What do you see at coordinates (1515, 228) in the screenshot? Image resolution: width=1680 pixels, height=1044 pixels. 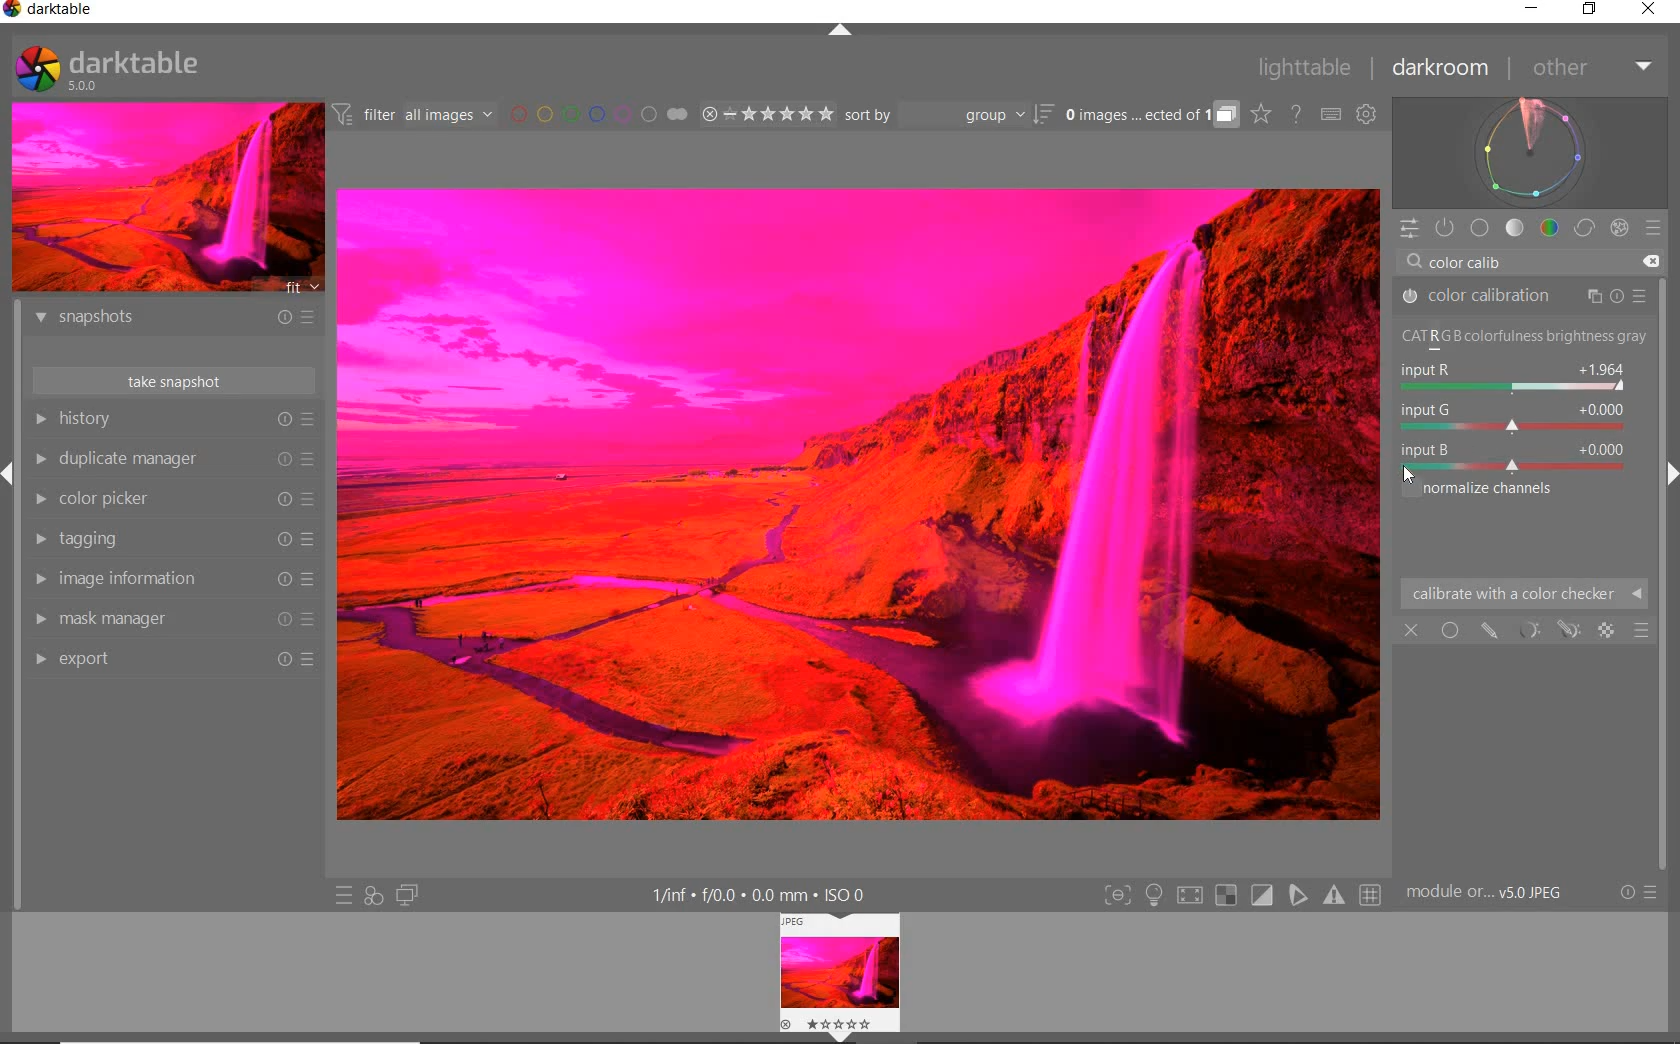 I see `tone` at bounding box center [1515, 228].